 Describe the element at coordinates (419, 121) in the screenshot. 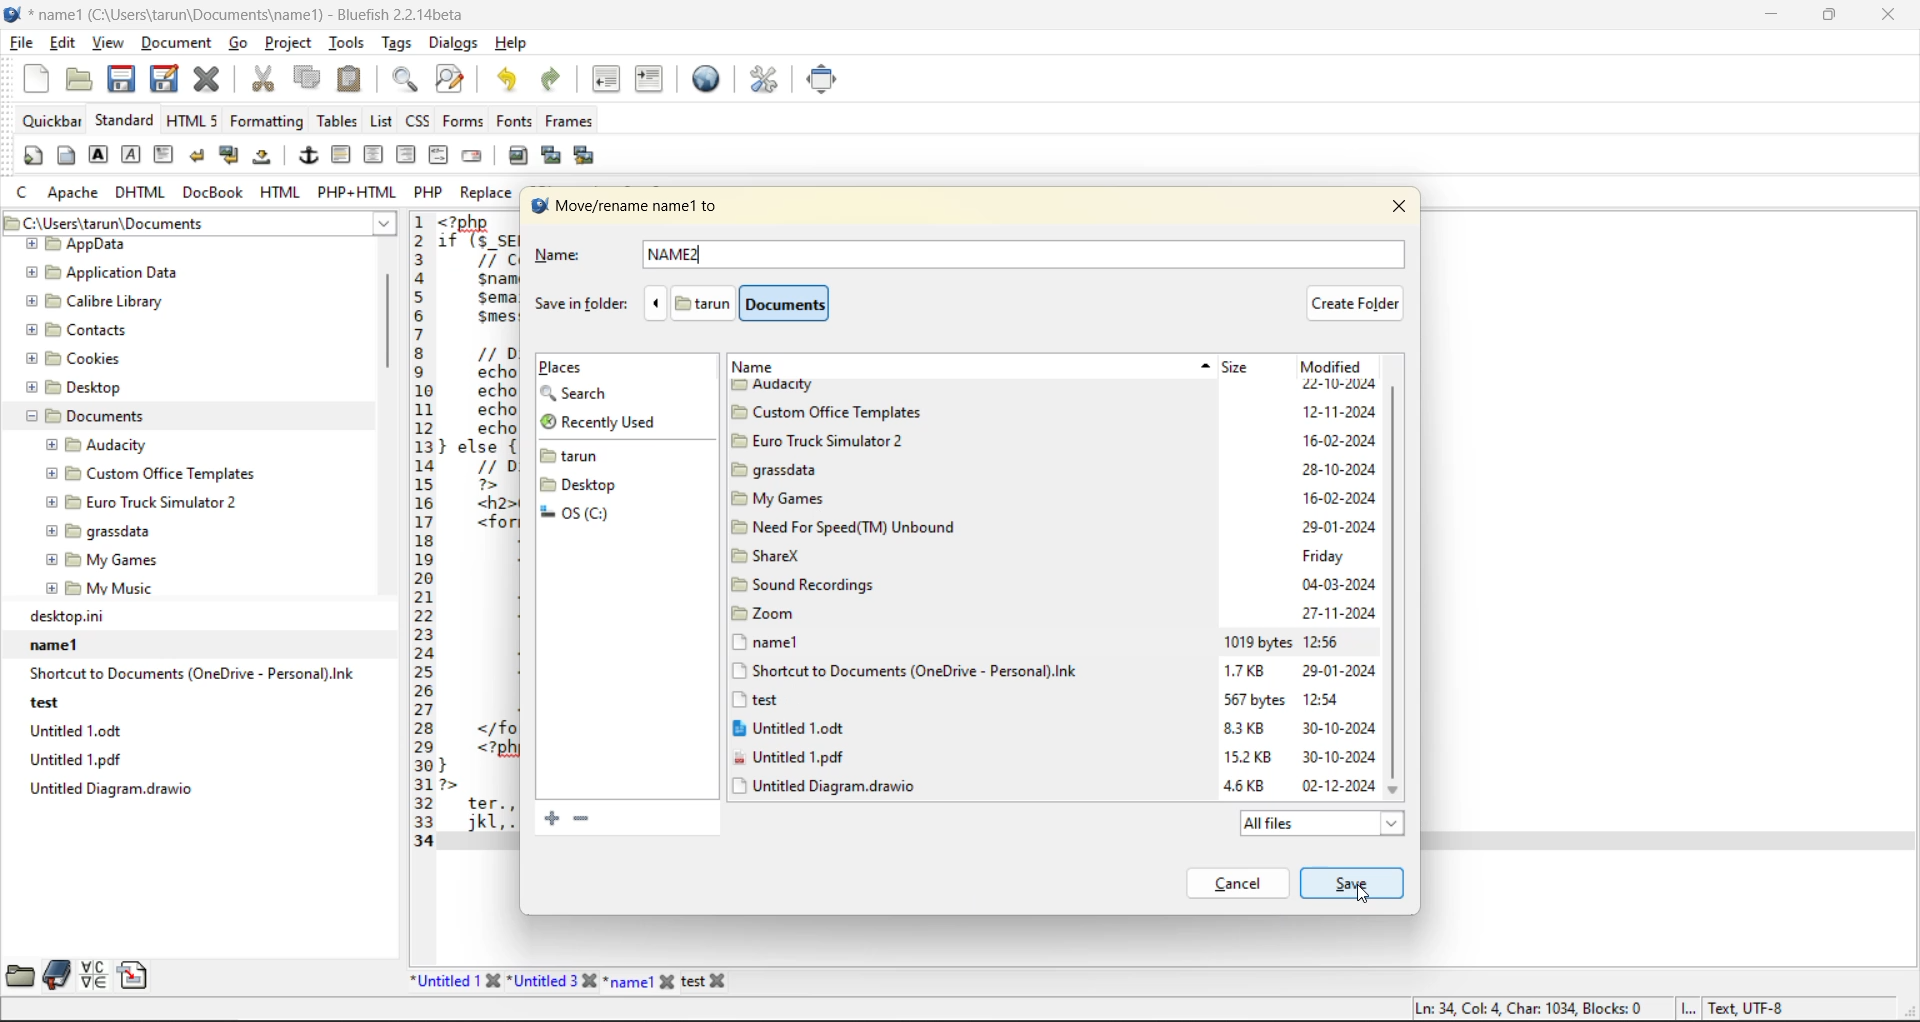

I see `css` at that location.